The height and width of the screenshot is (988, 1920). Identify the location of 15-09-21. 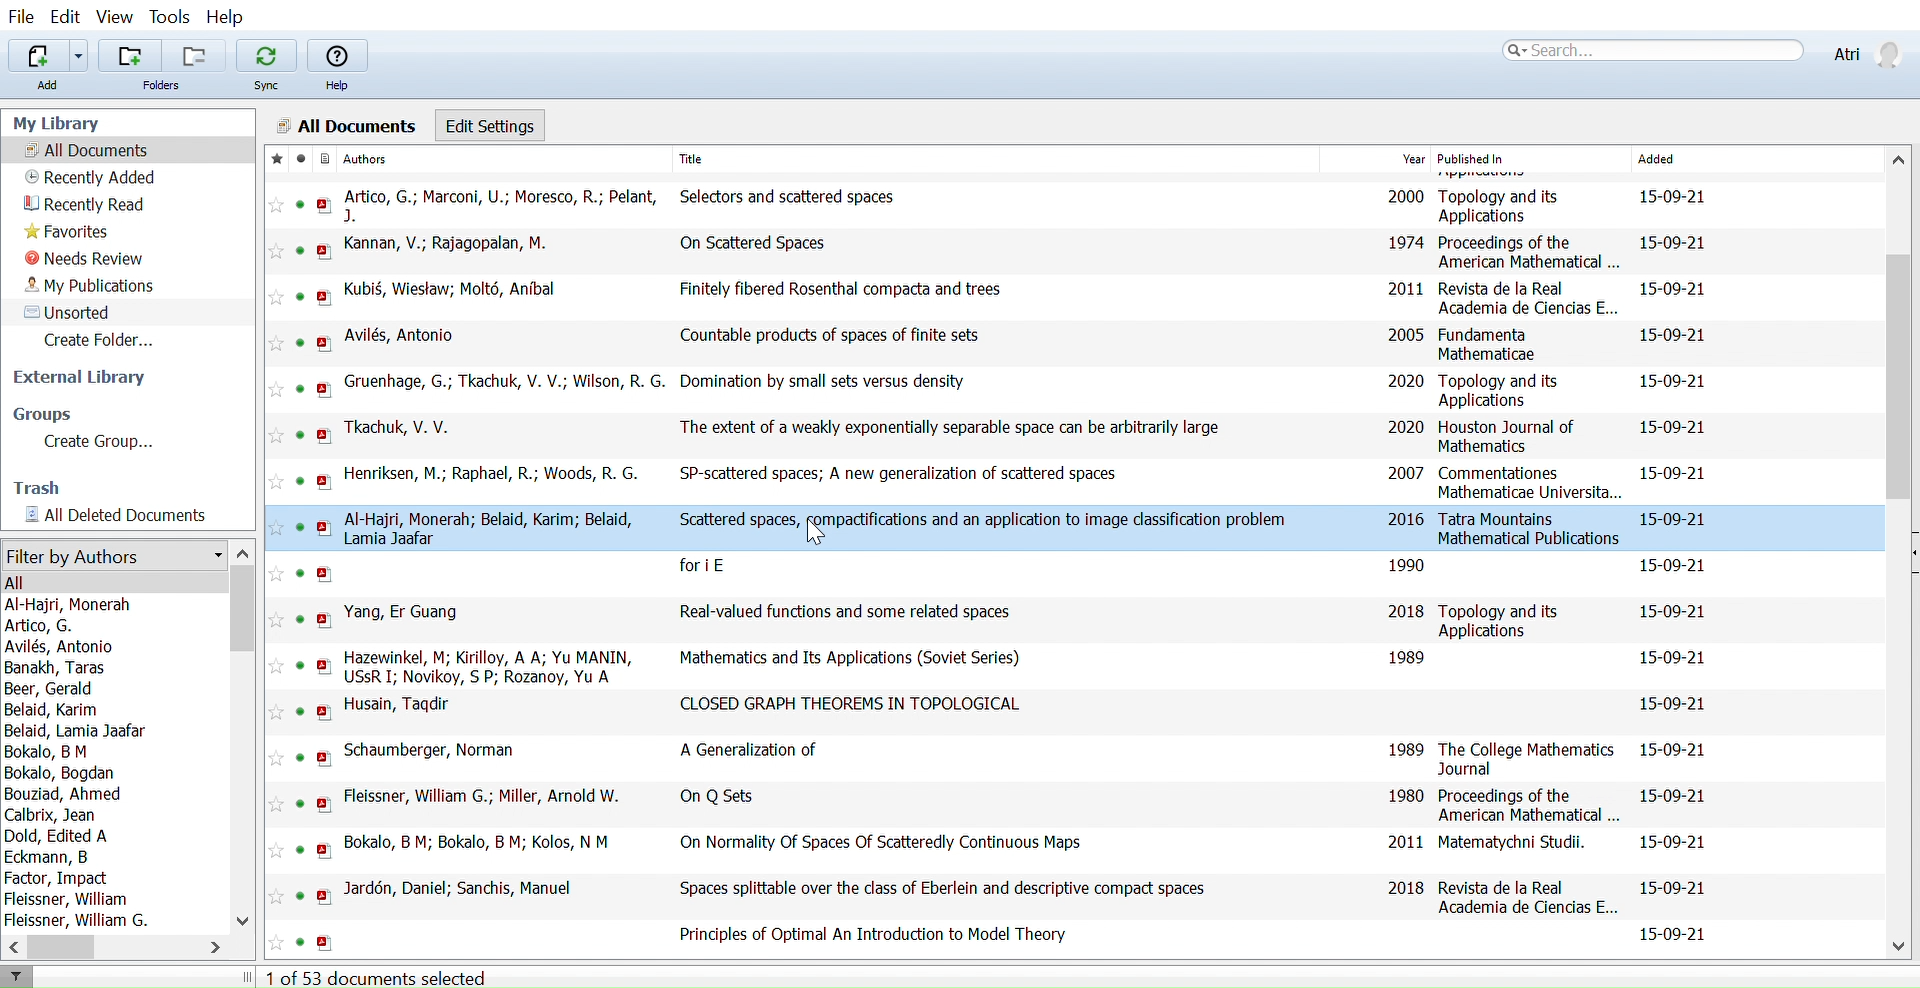
(1677, 332).